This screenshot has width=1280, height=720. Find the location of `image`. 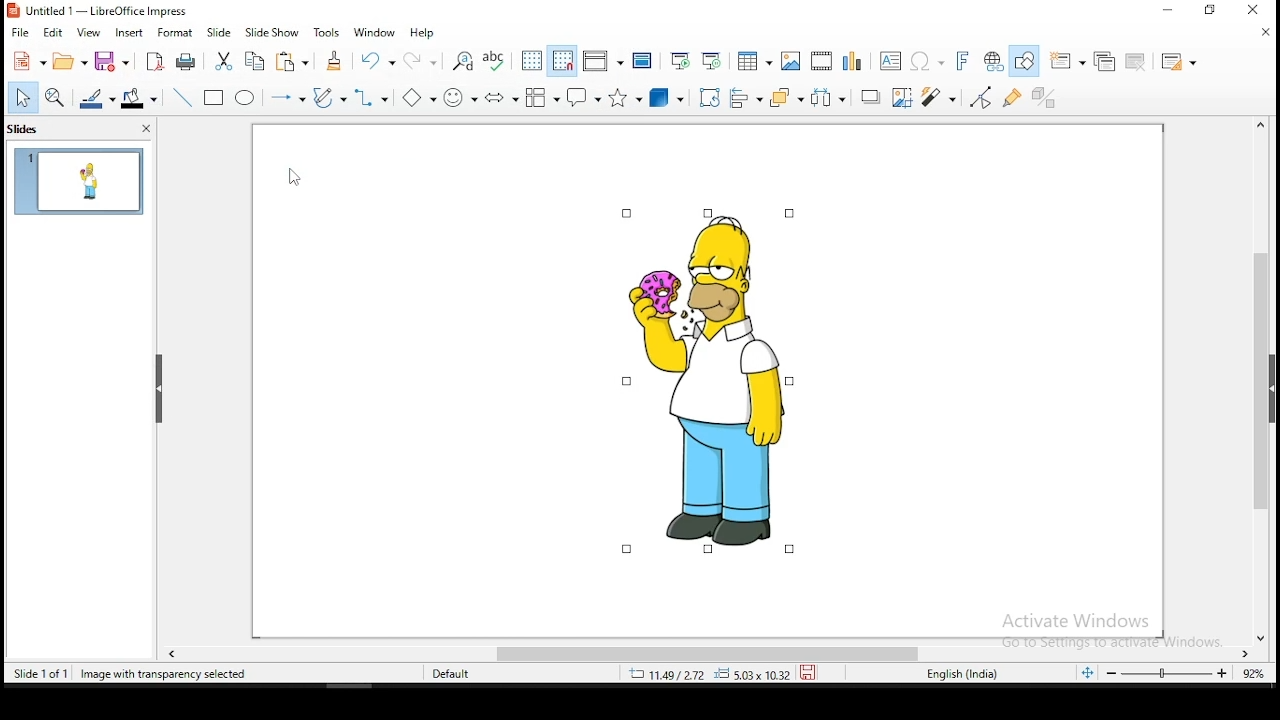

image is located at coordinates (708, 380).